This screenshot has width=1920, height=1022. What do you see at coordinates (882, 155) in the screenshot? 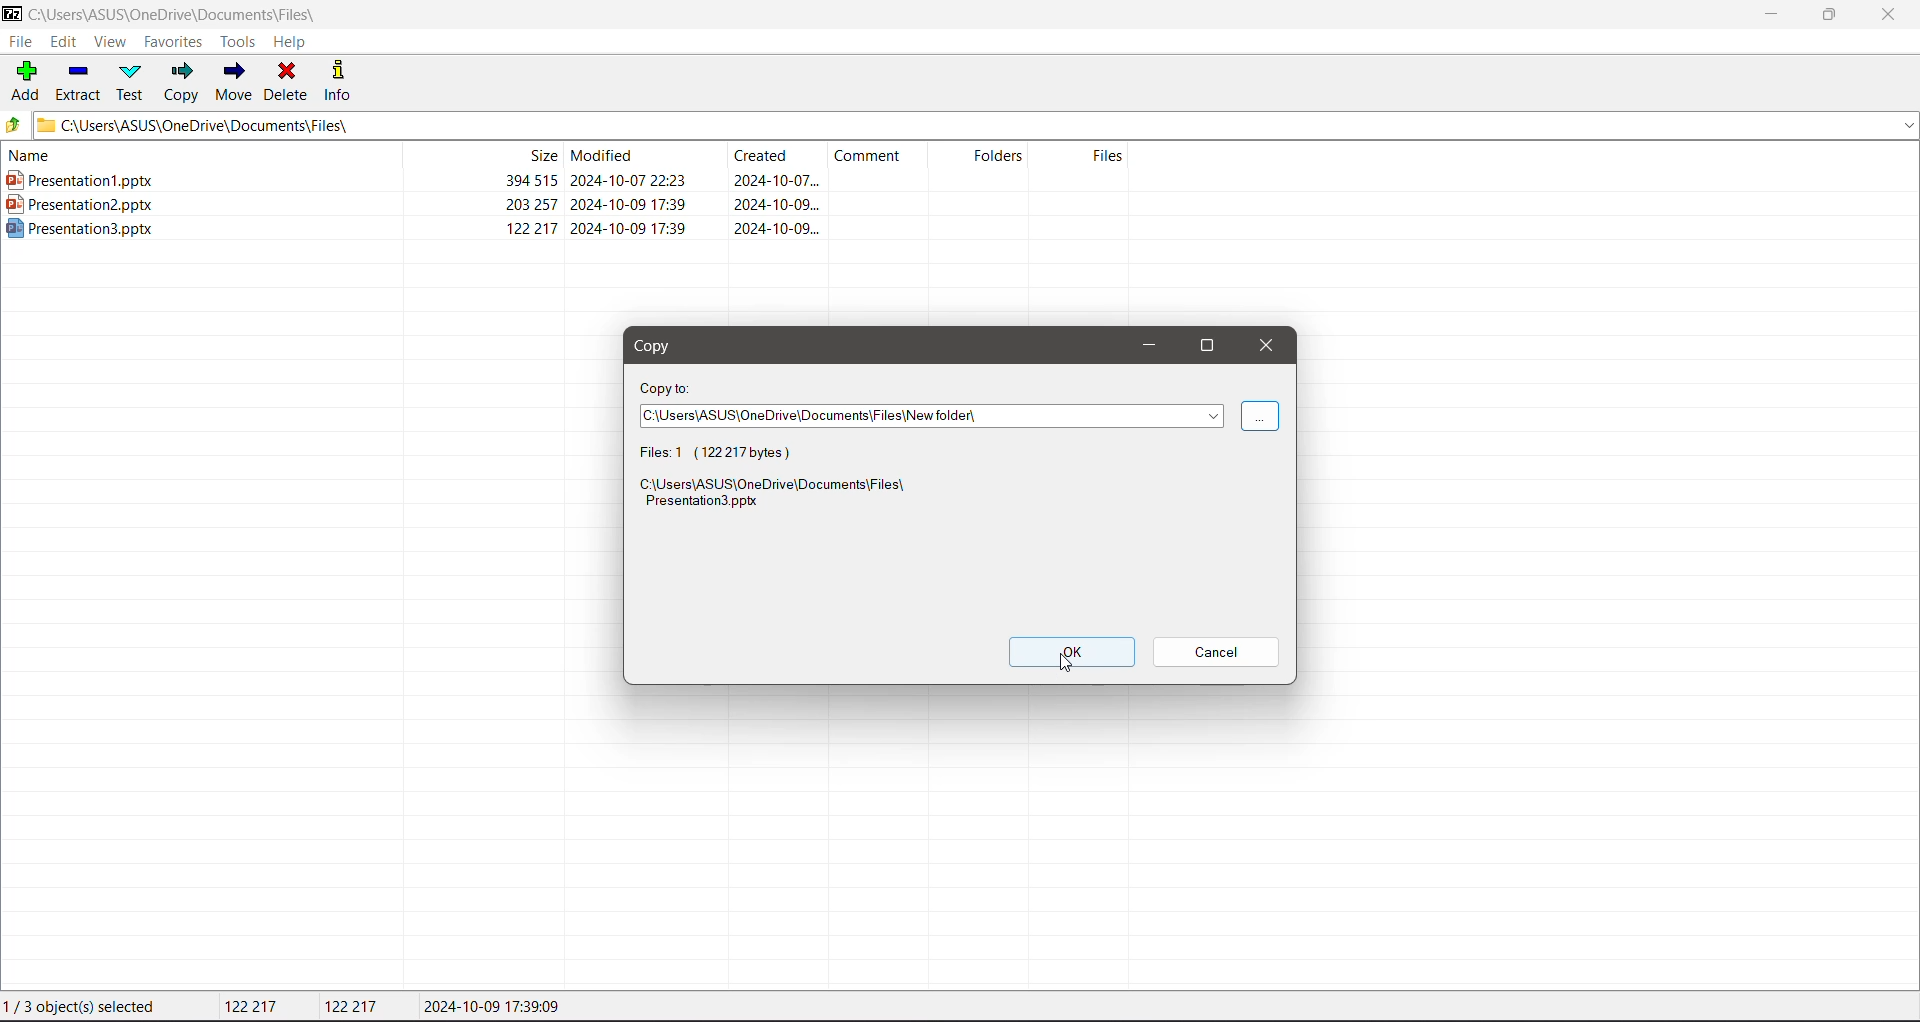
I see `Comment` at bounding box center [882, 155].